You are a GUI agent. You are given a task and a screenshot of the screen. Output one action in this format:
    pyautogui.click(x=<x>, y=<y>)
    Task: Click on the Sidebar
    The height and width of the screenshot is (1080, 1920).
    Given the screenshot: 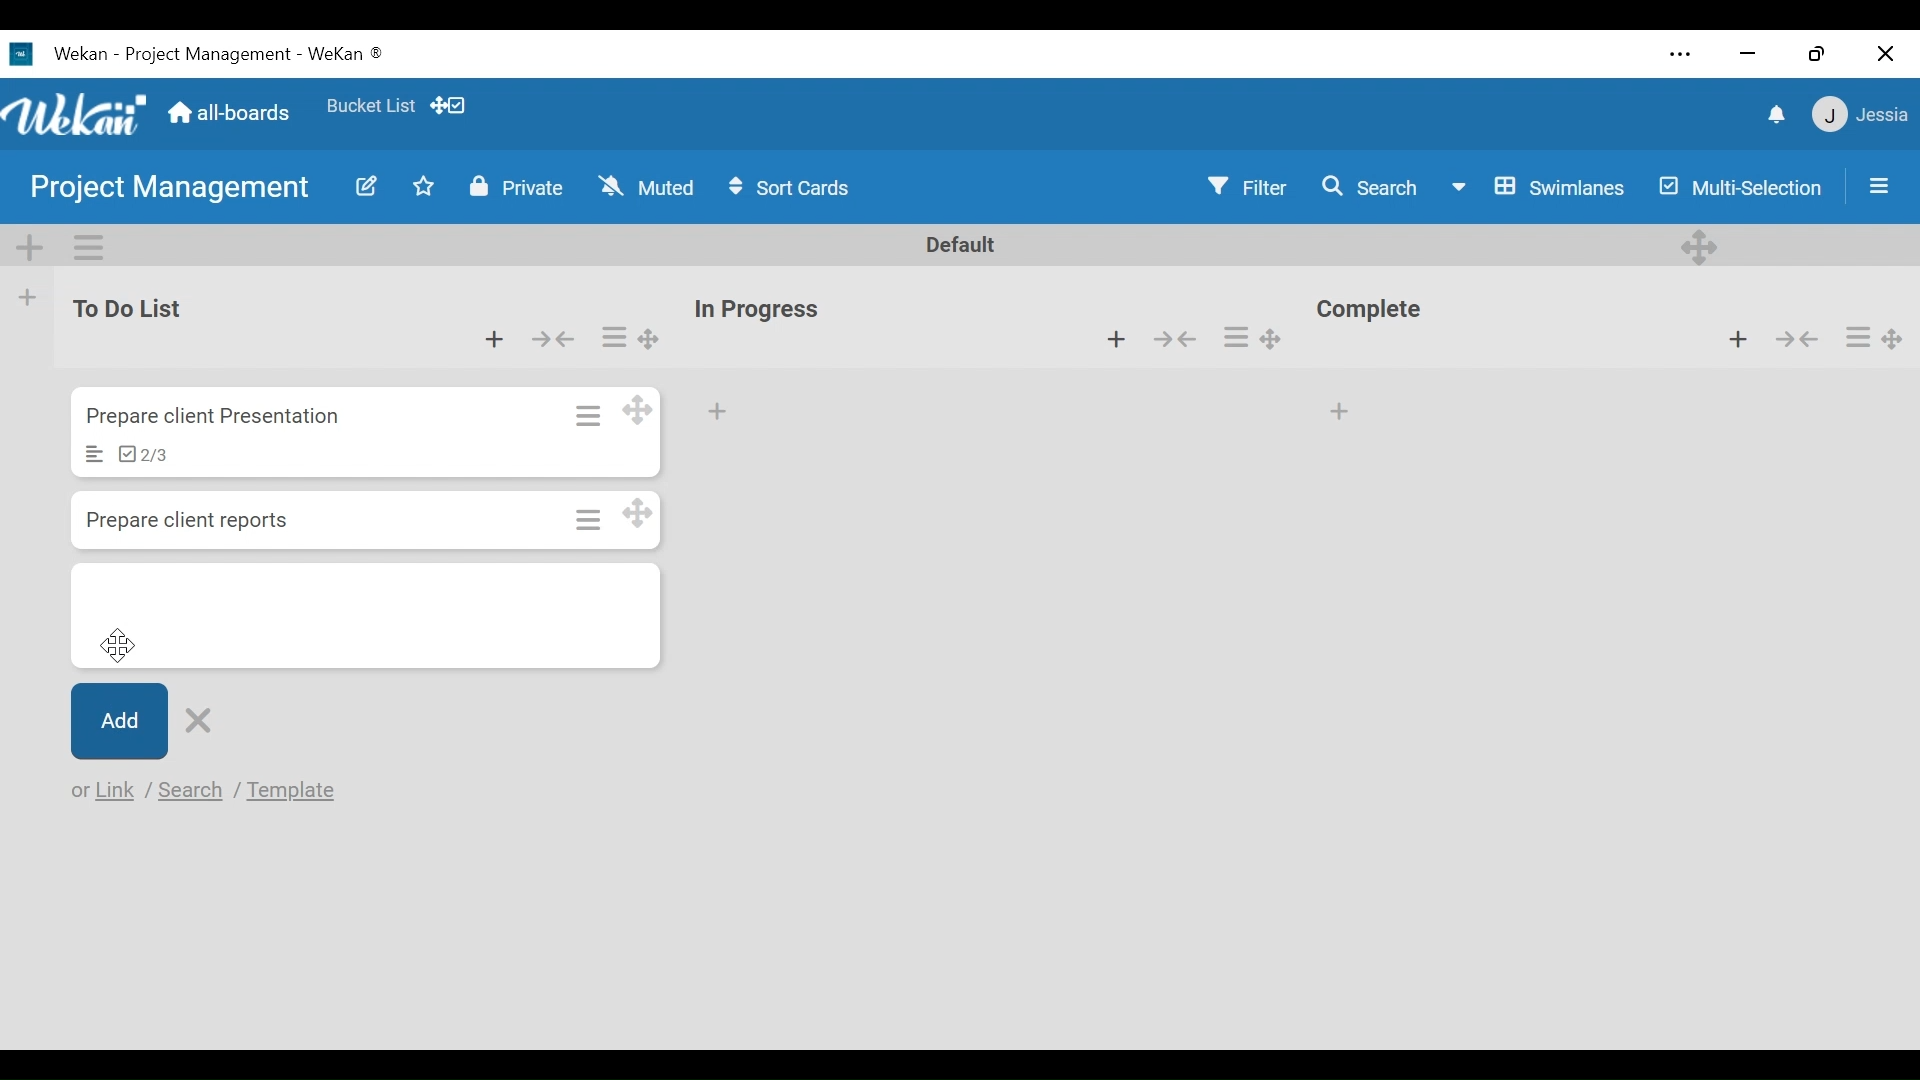 What is the action you would take?
    pyautogui.click(x=1873, y=185)
    